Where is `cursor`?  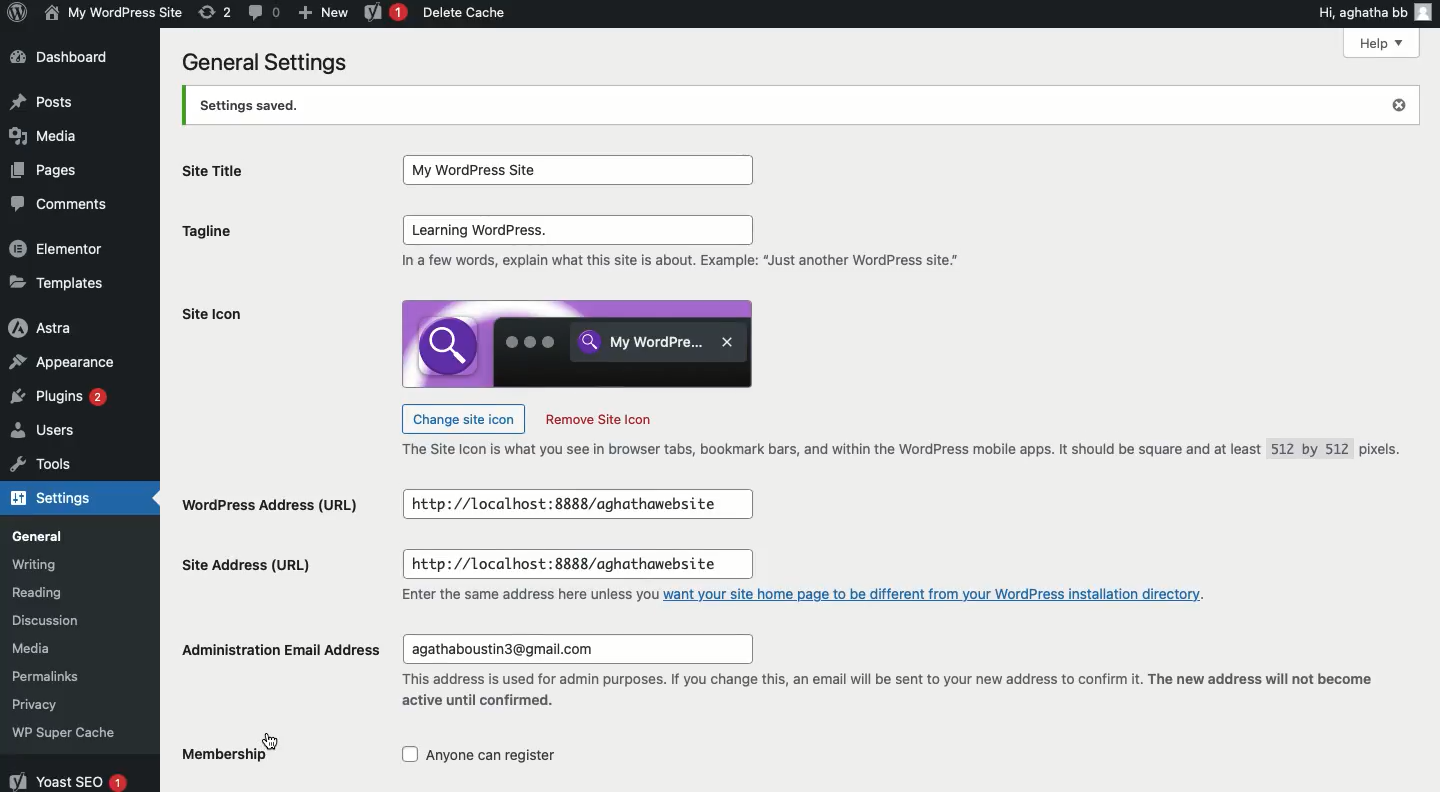
cursor is located at coordinates (276, 738).